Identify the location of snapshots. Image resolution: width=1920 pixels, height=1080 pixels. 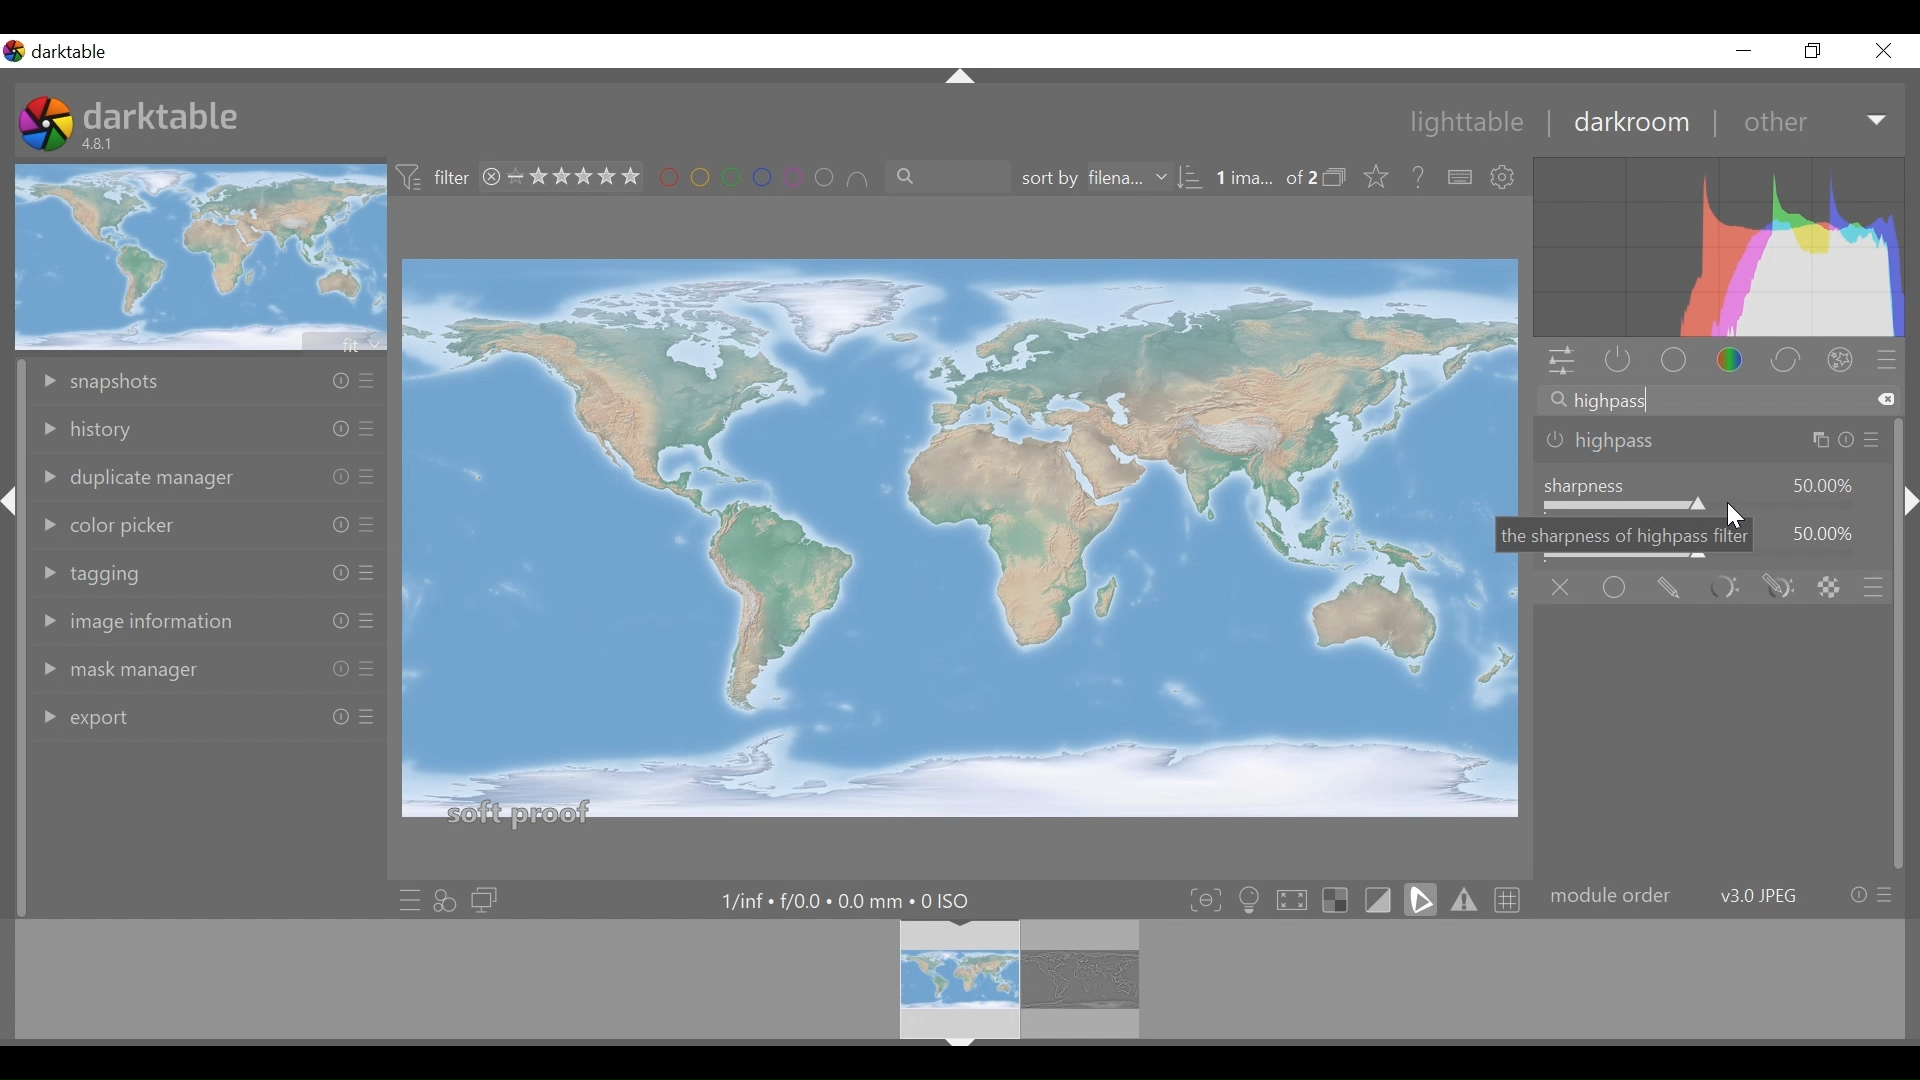
(207, 379).